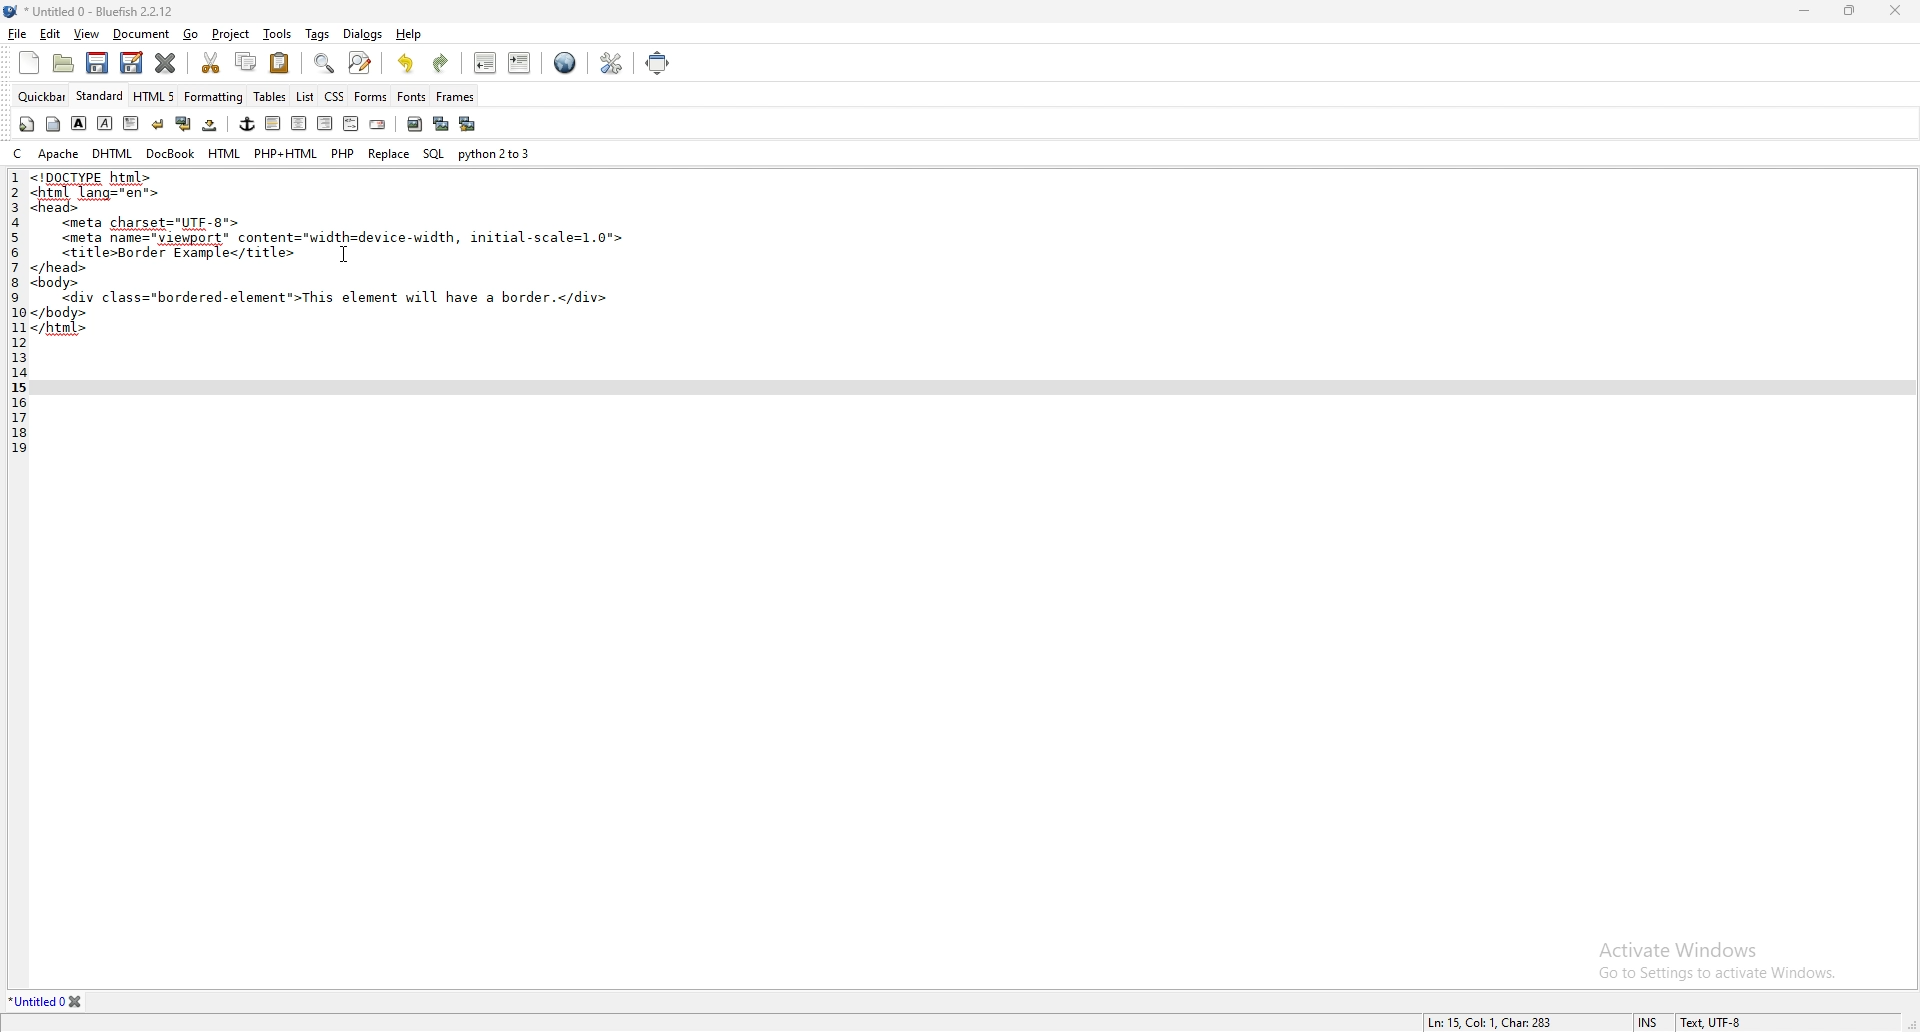 Image resolution: width=1920 pixels, height=1032 pixels. Describe the element at coordinates (1652, 1022) in the screenshot. I see `INS` at that location.